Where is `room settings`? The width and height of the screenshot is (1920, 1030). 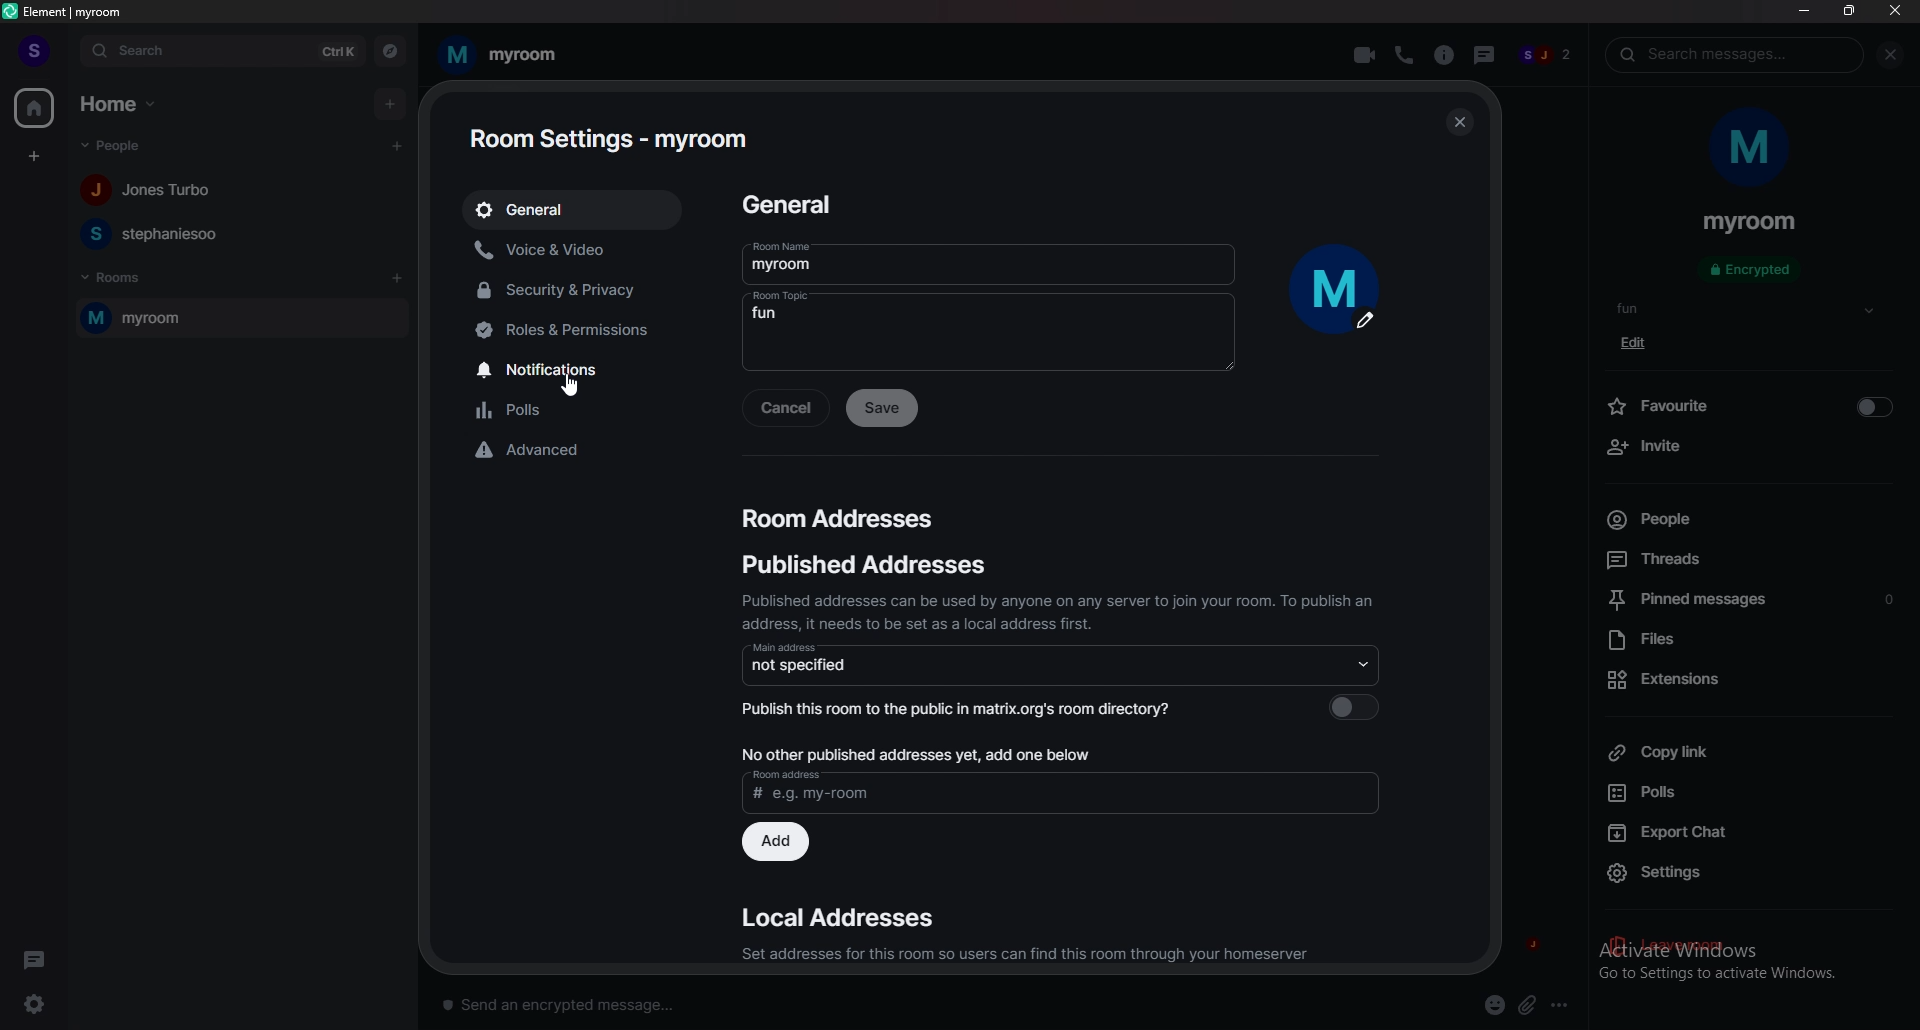 room settings is located at coordinates (608, 139).